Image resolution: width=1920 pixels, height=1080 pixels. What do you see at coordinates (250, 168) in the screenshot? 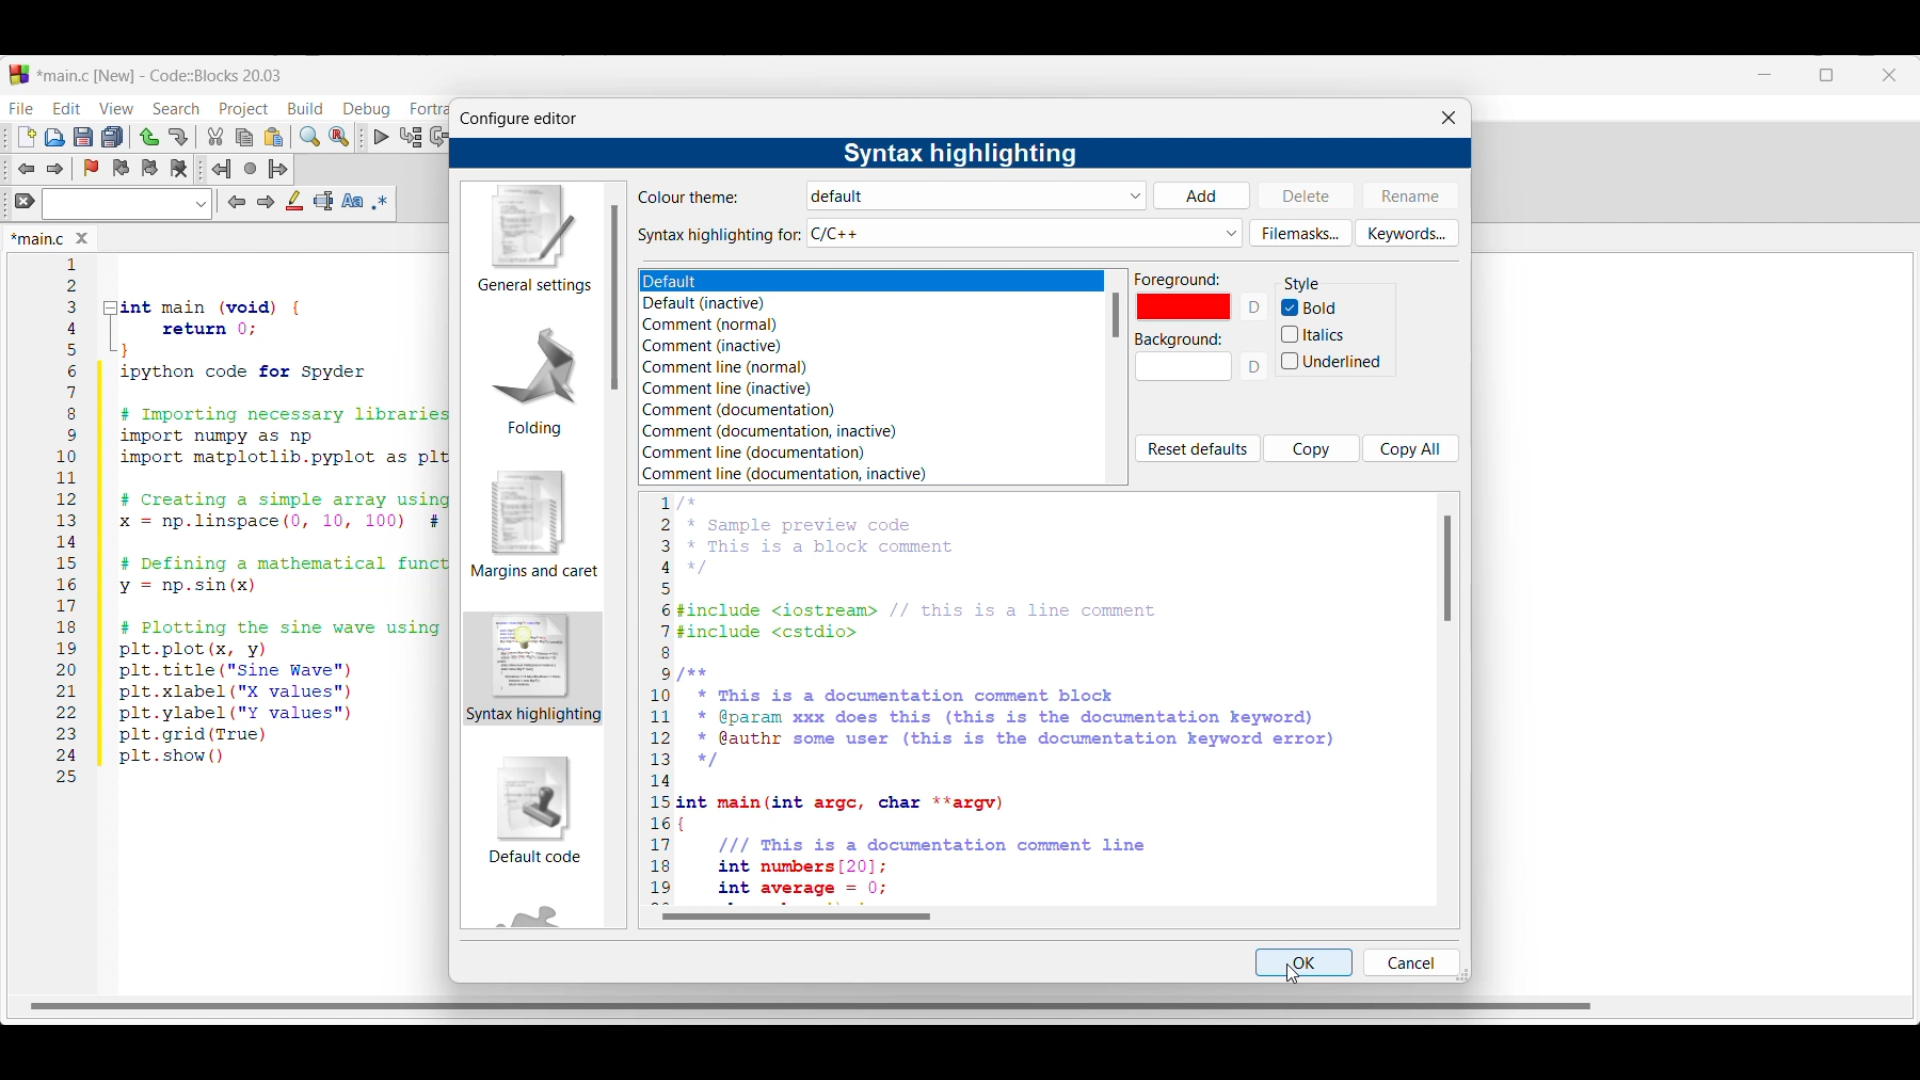
I see `Last jump` at bounding box center [250, 168].